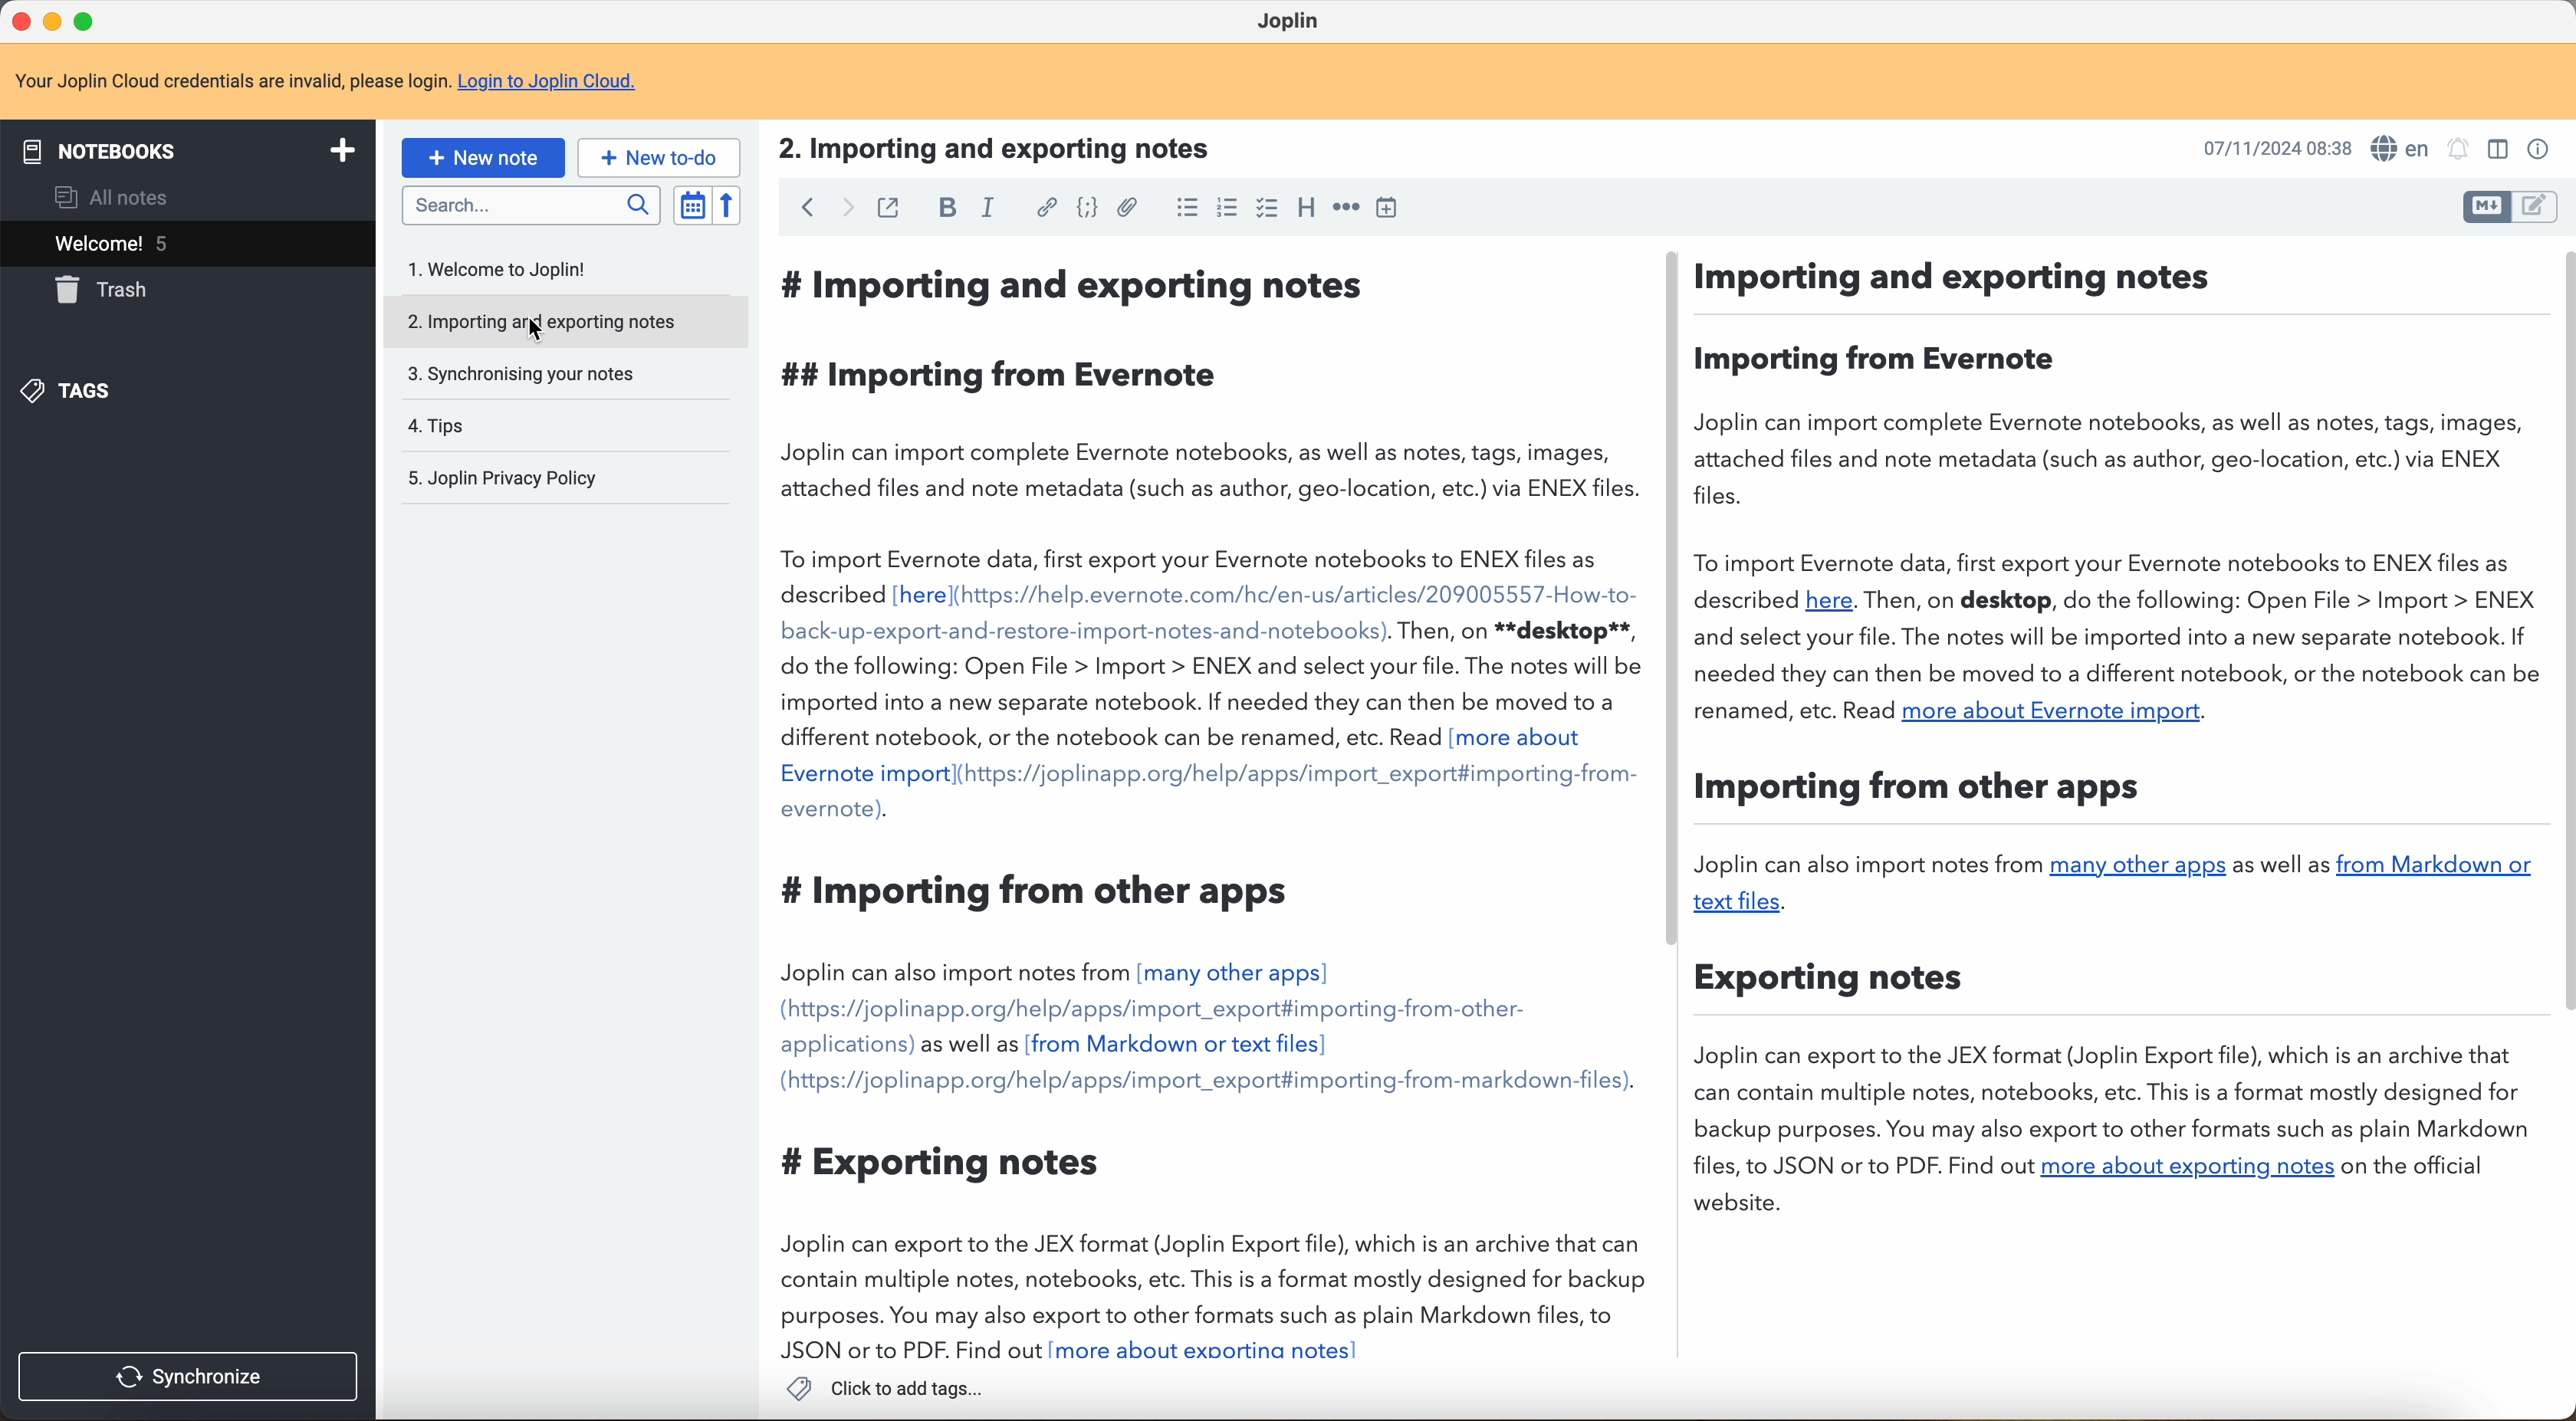 Image resolution: width=2576 pixels, height=1421 pixels. What do you see at coordinates (560, 322) in the screenshot?
I see `importing and exporting notes` at bounding box center [560, 322].